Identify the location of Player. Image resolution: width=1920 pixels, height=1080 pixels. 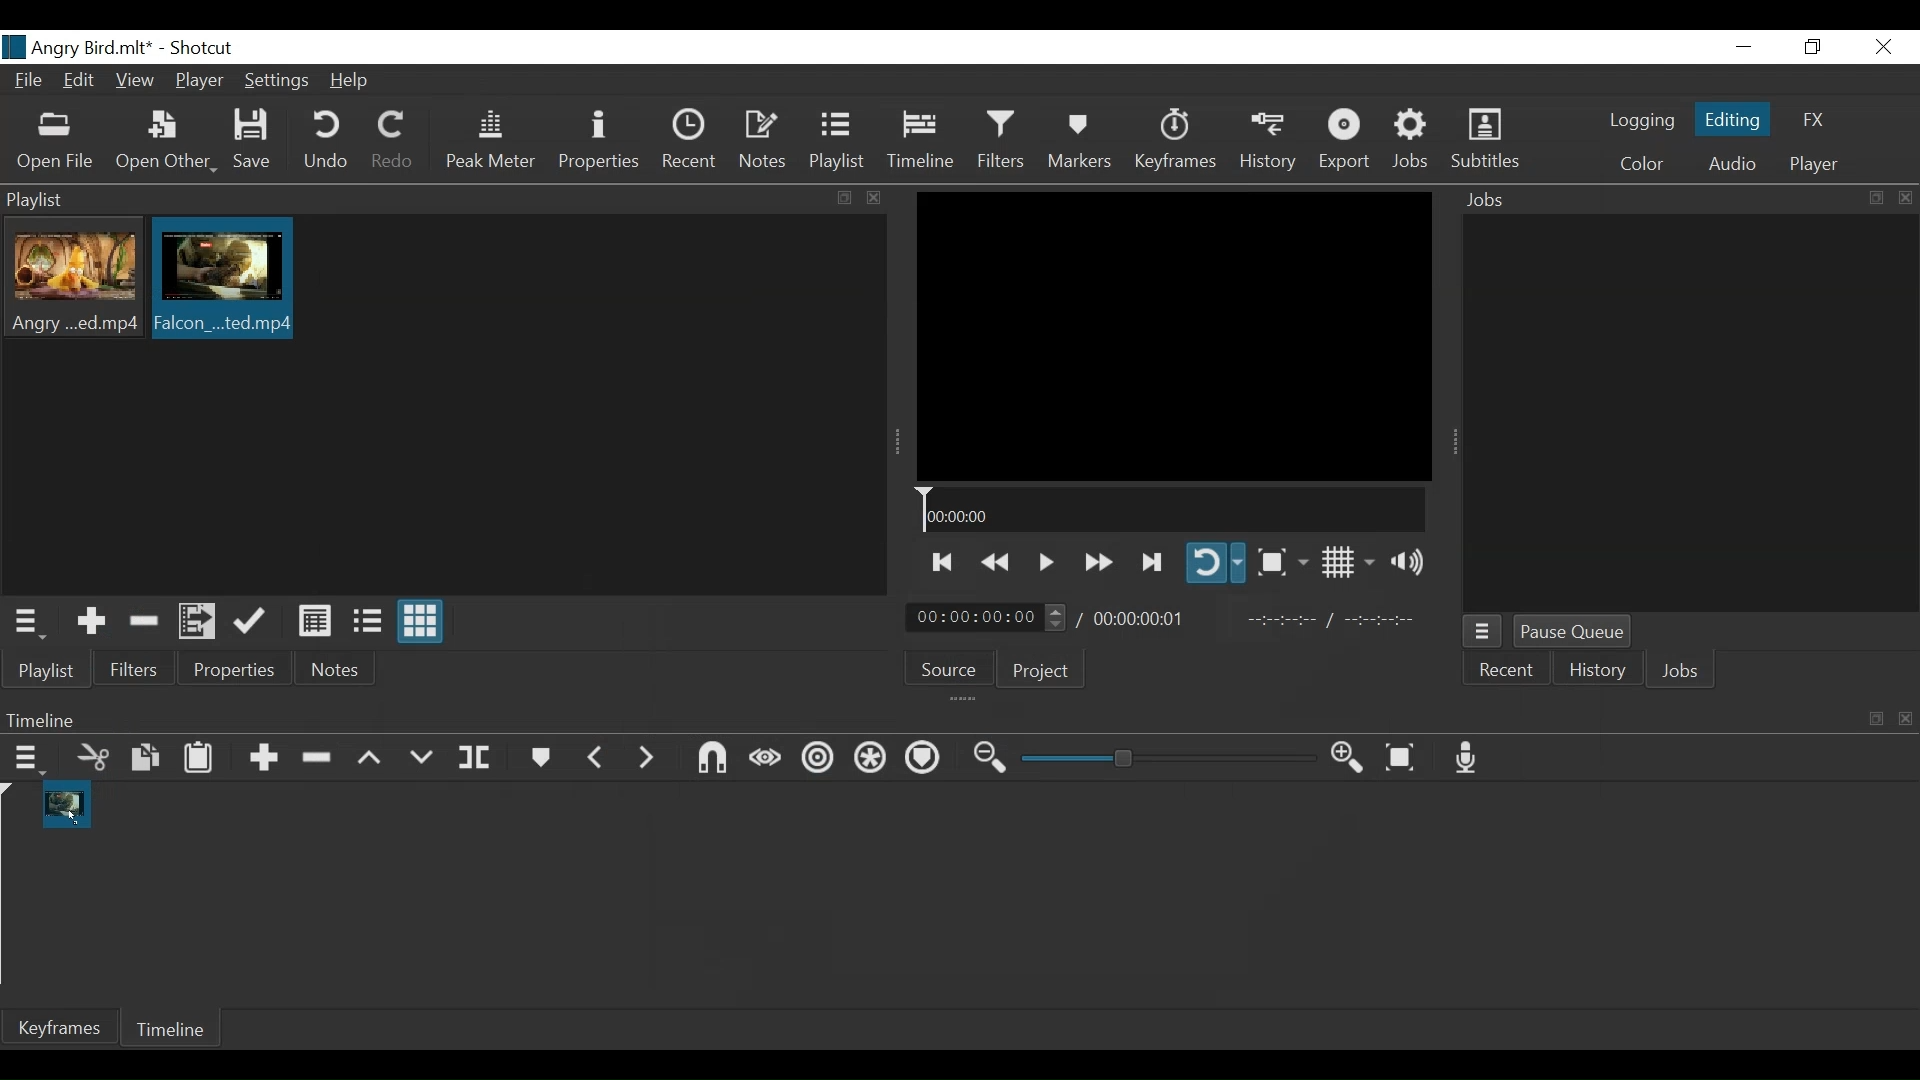
(1814, 165).